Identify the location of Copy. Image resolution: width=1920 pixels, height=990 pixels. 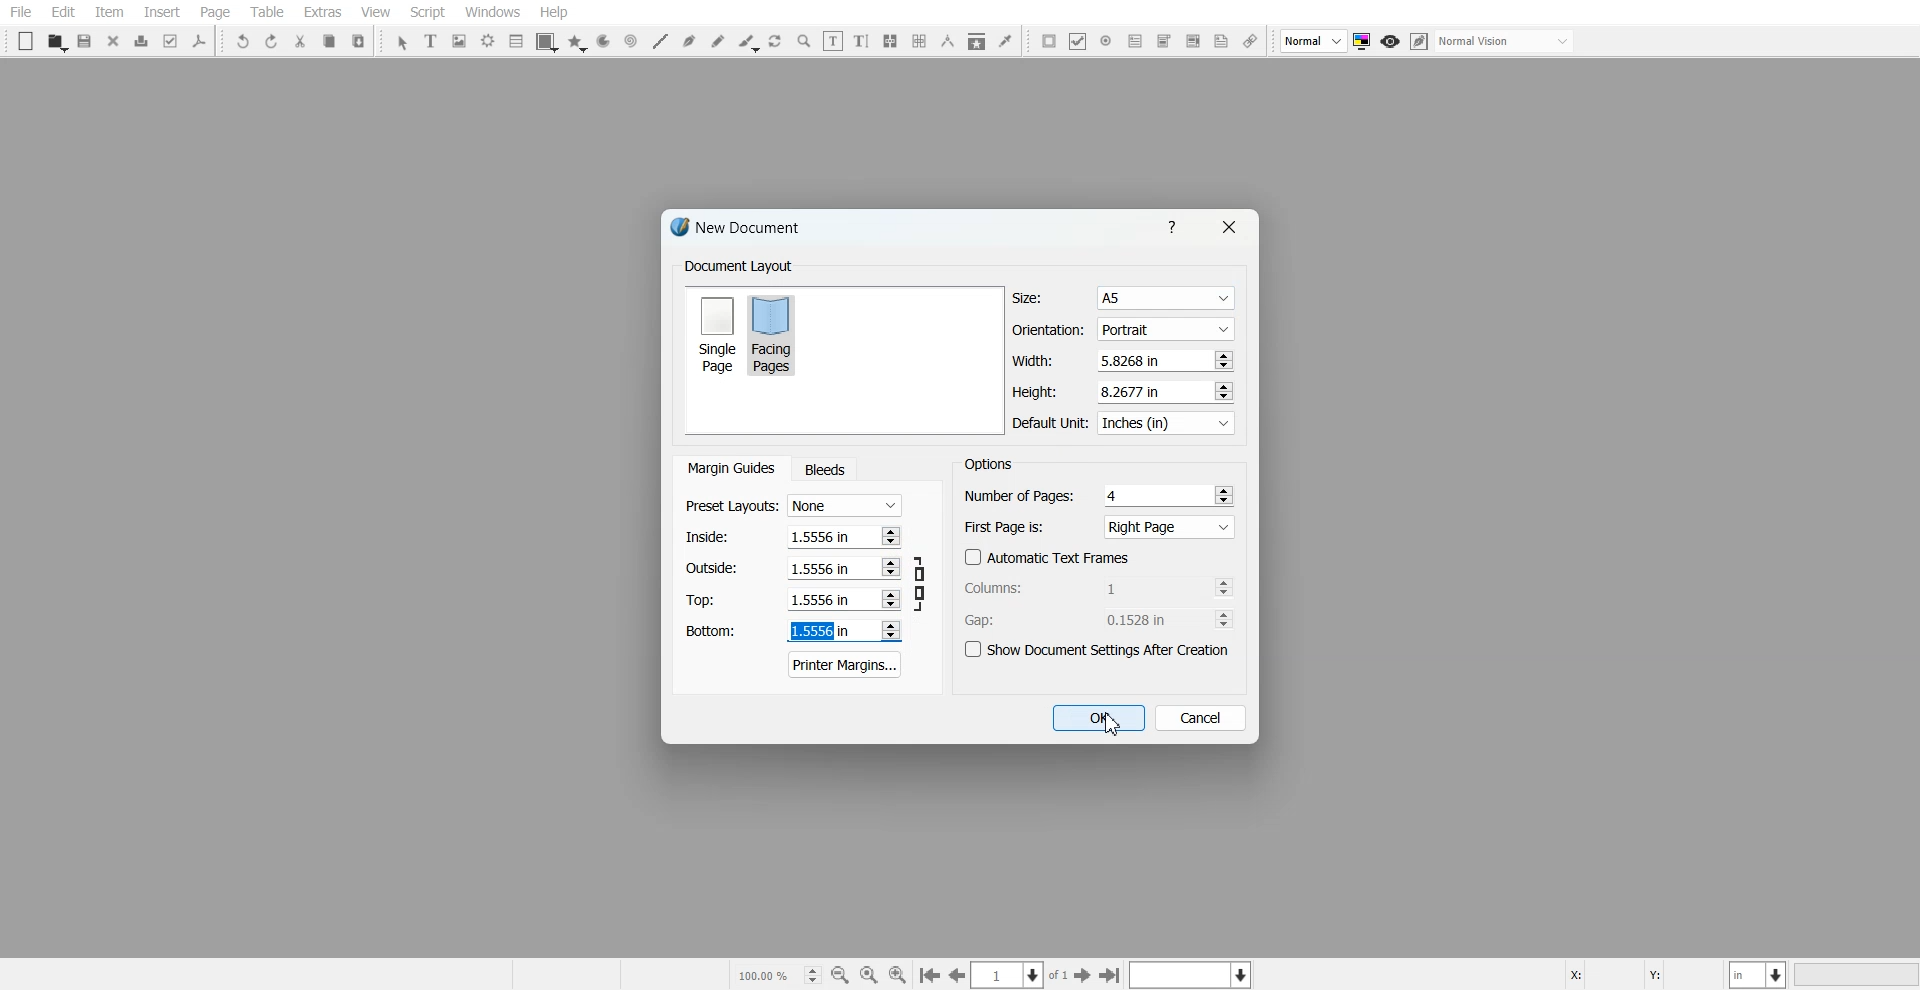
(328, 41).